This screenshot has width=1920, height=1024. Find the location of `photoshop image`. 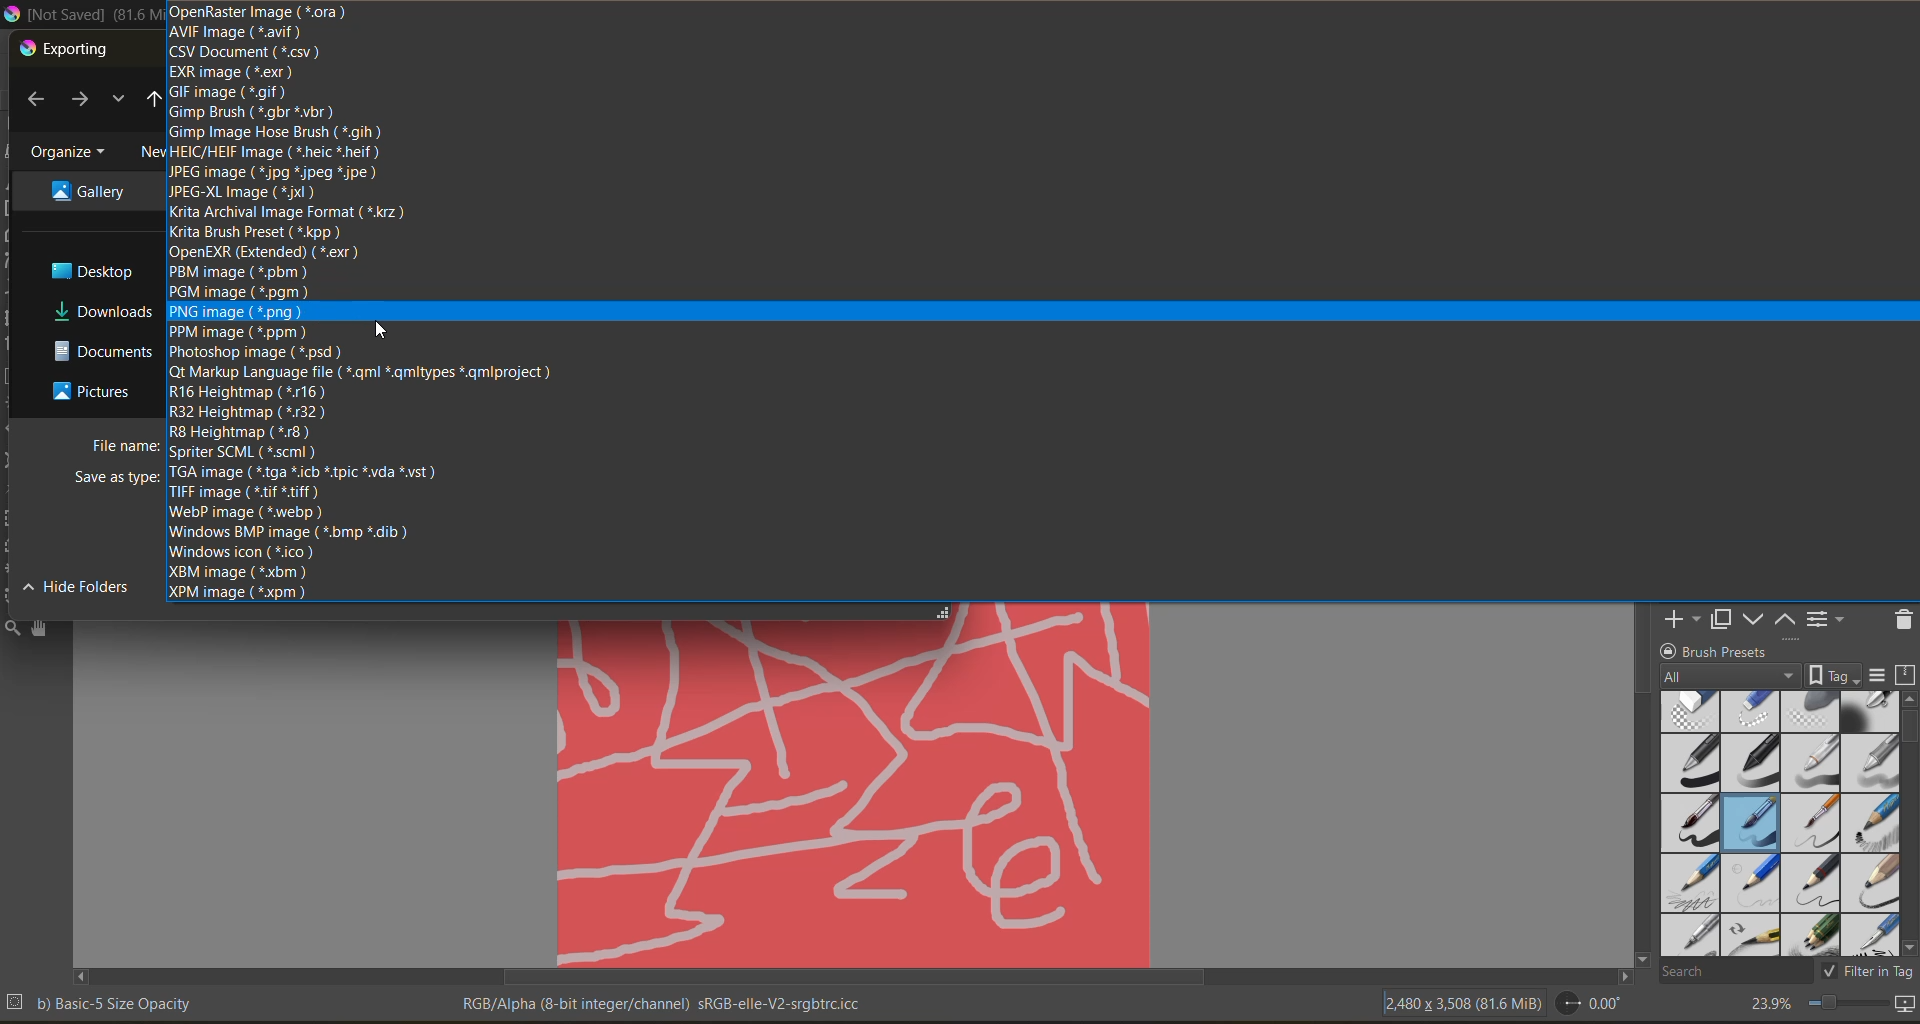

photoshop image is located at coordinates (257, 352).